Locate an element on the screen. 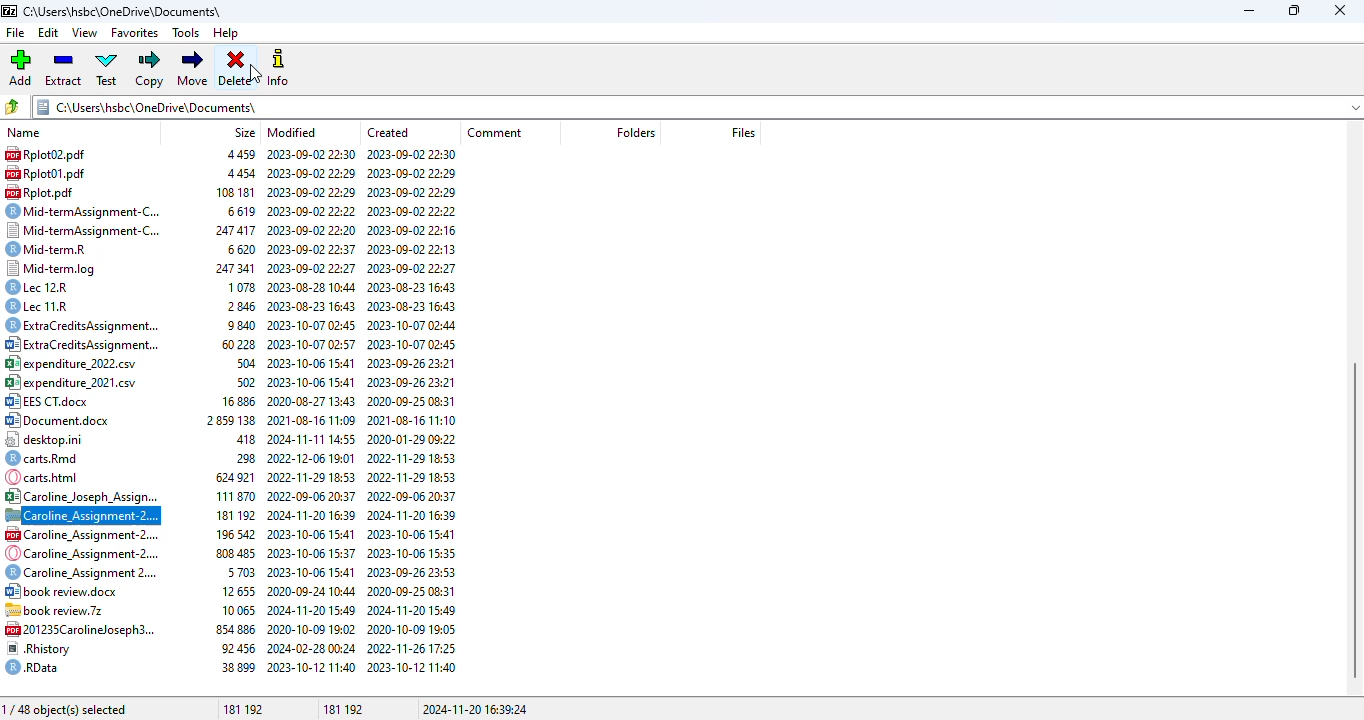  2023-09-02 22:16 is located at coordinates (414, 229).